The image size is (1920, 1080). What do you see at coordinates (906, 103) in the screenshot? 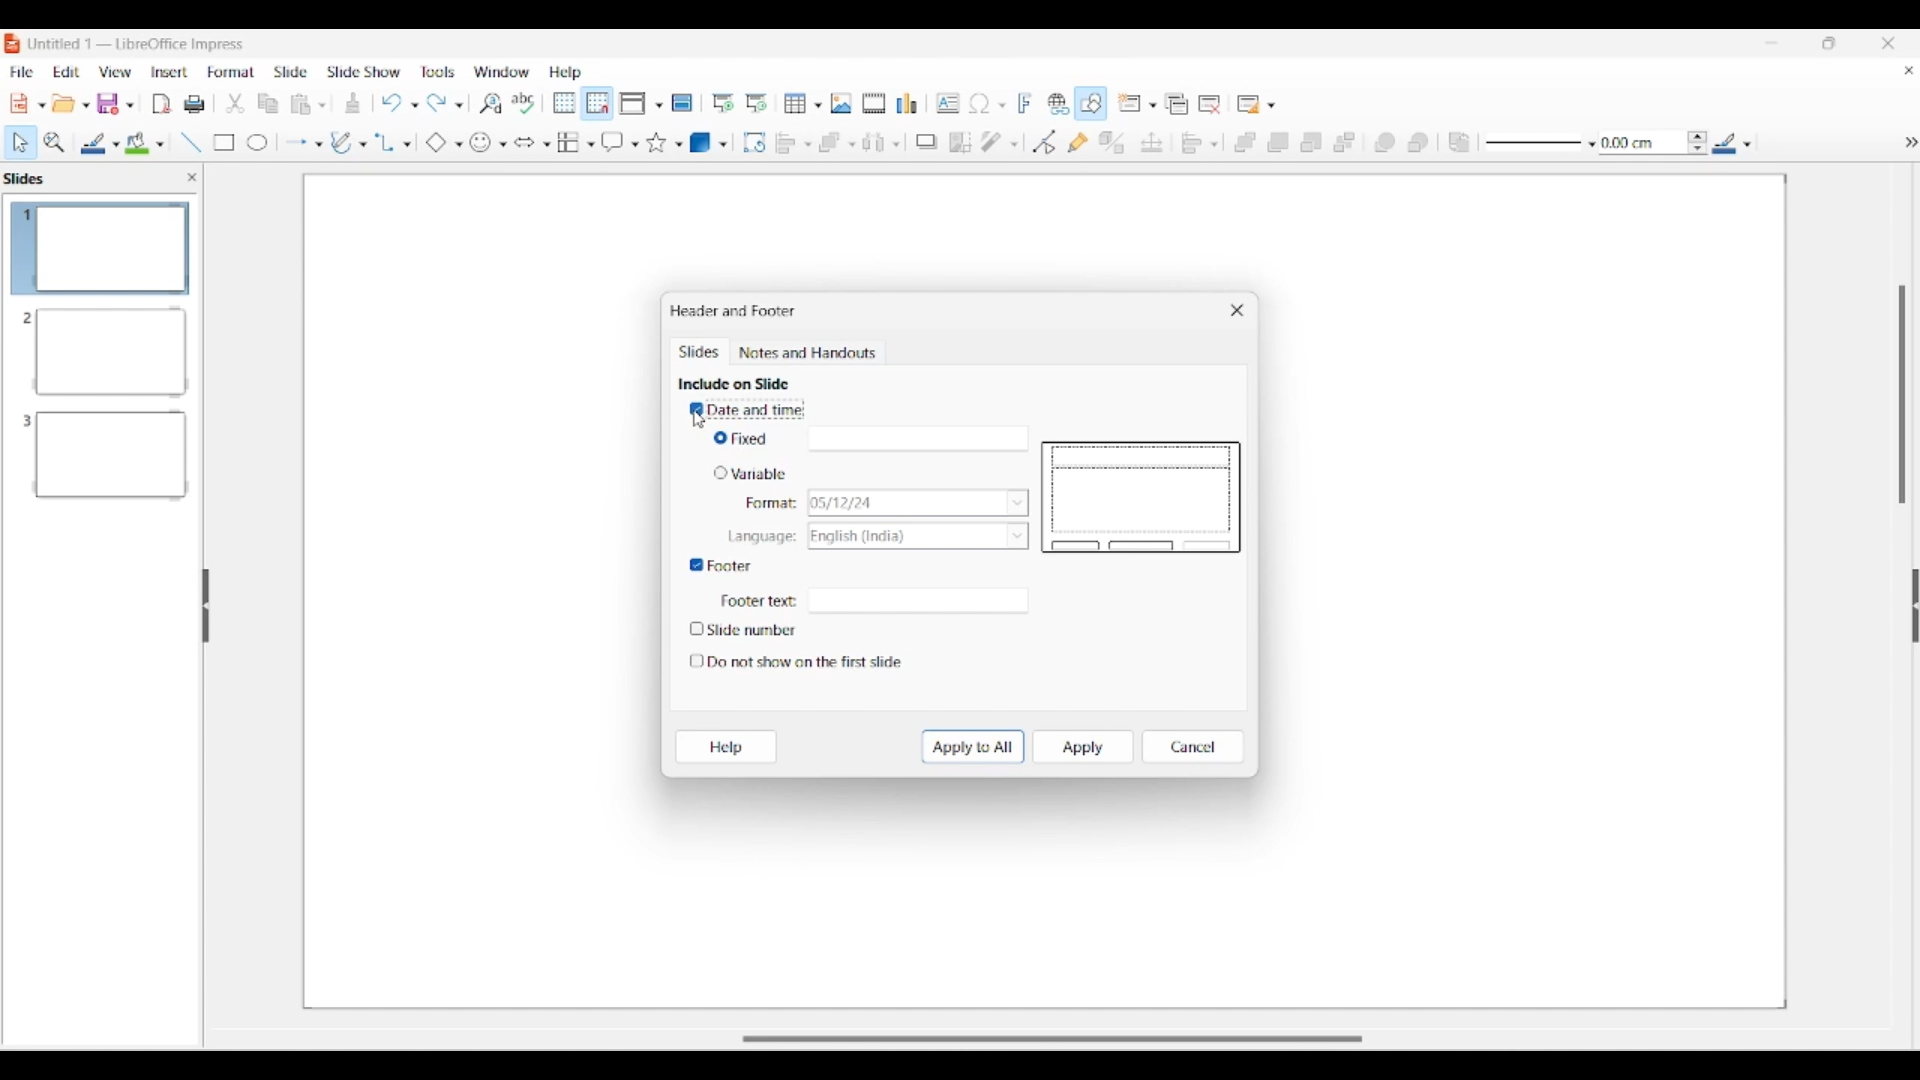
I see `Insert chart` at bounding box center [906, 103].